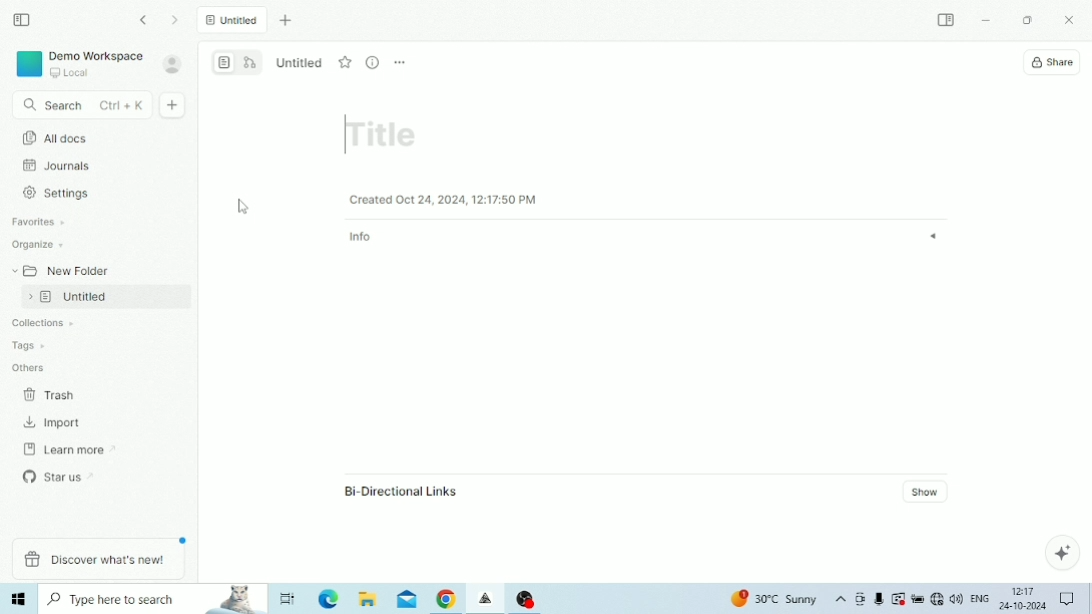  Describe the element at coordinates (23, 20) in the screenshot. I see `Collapse sidebar` at that location.